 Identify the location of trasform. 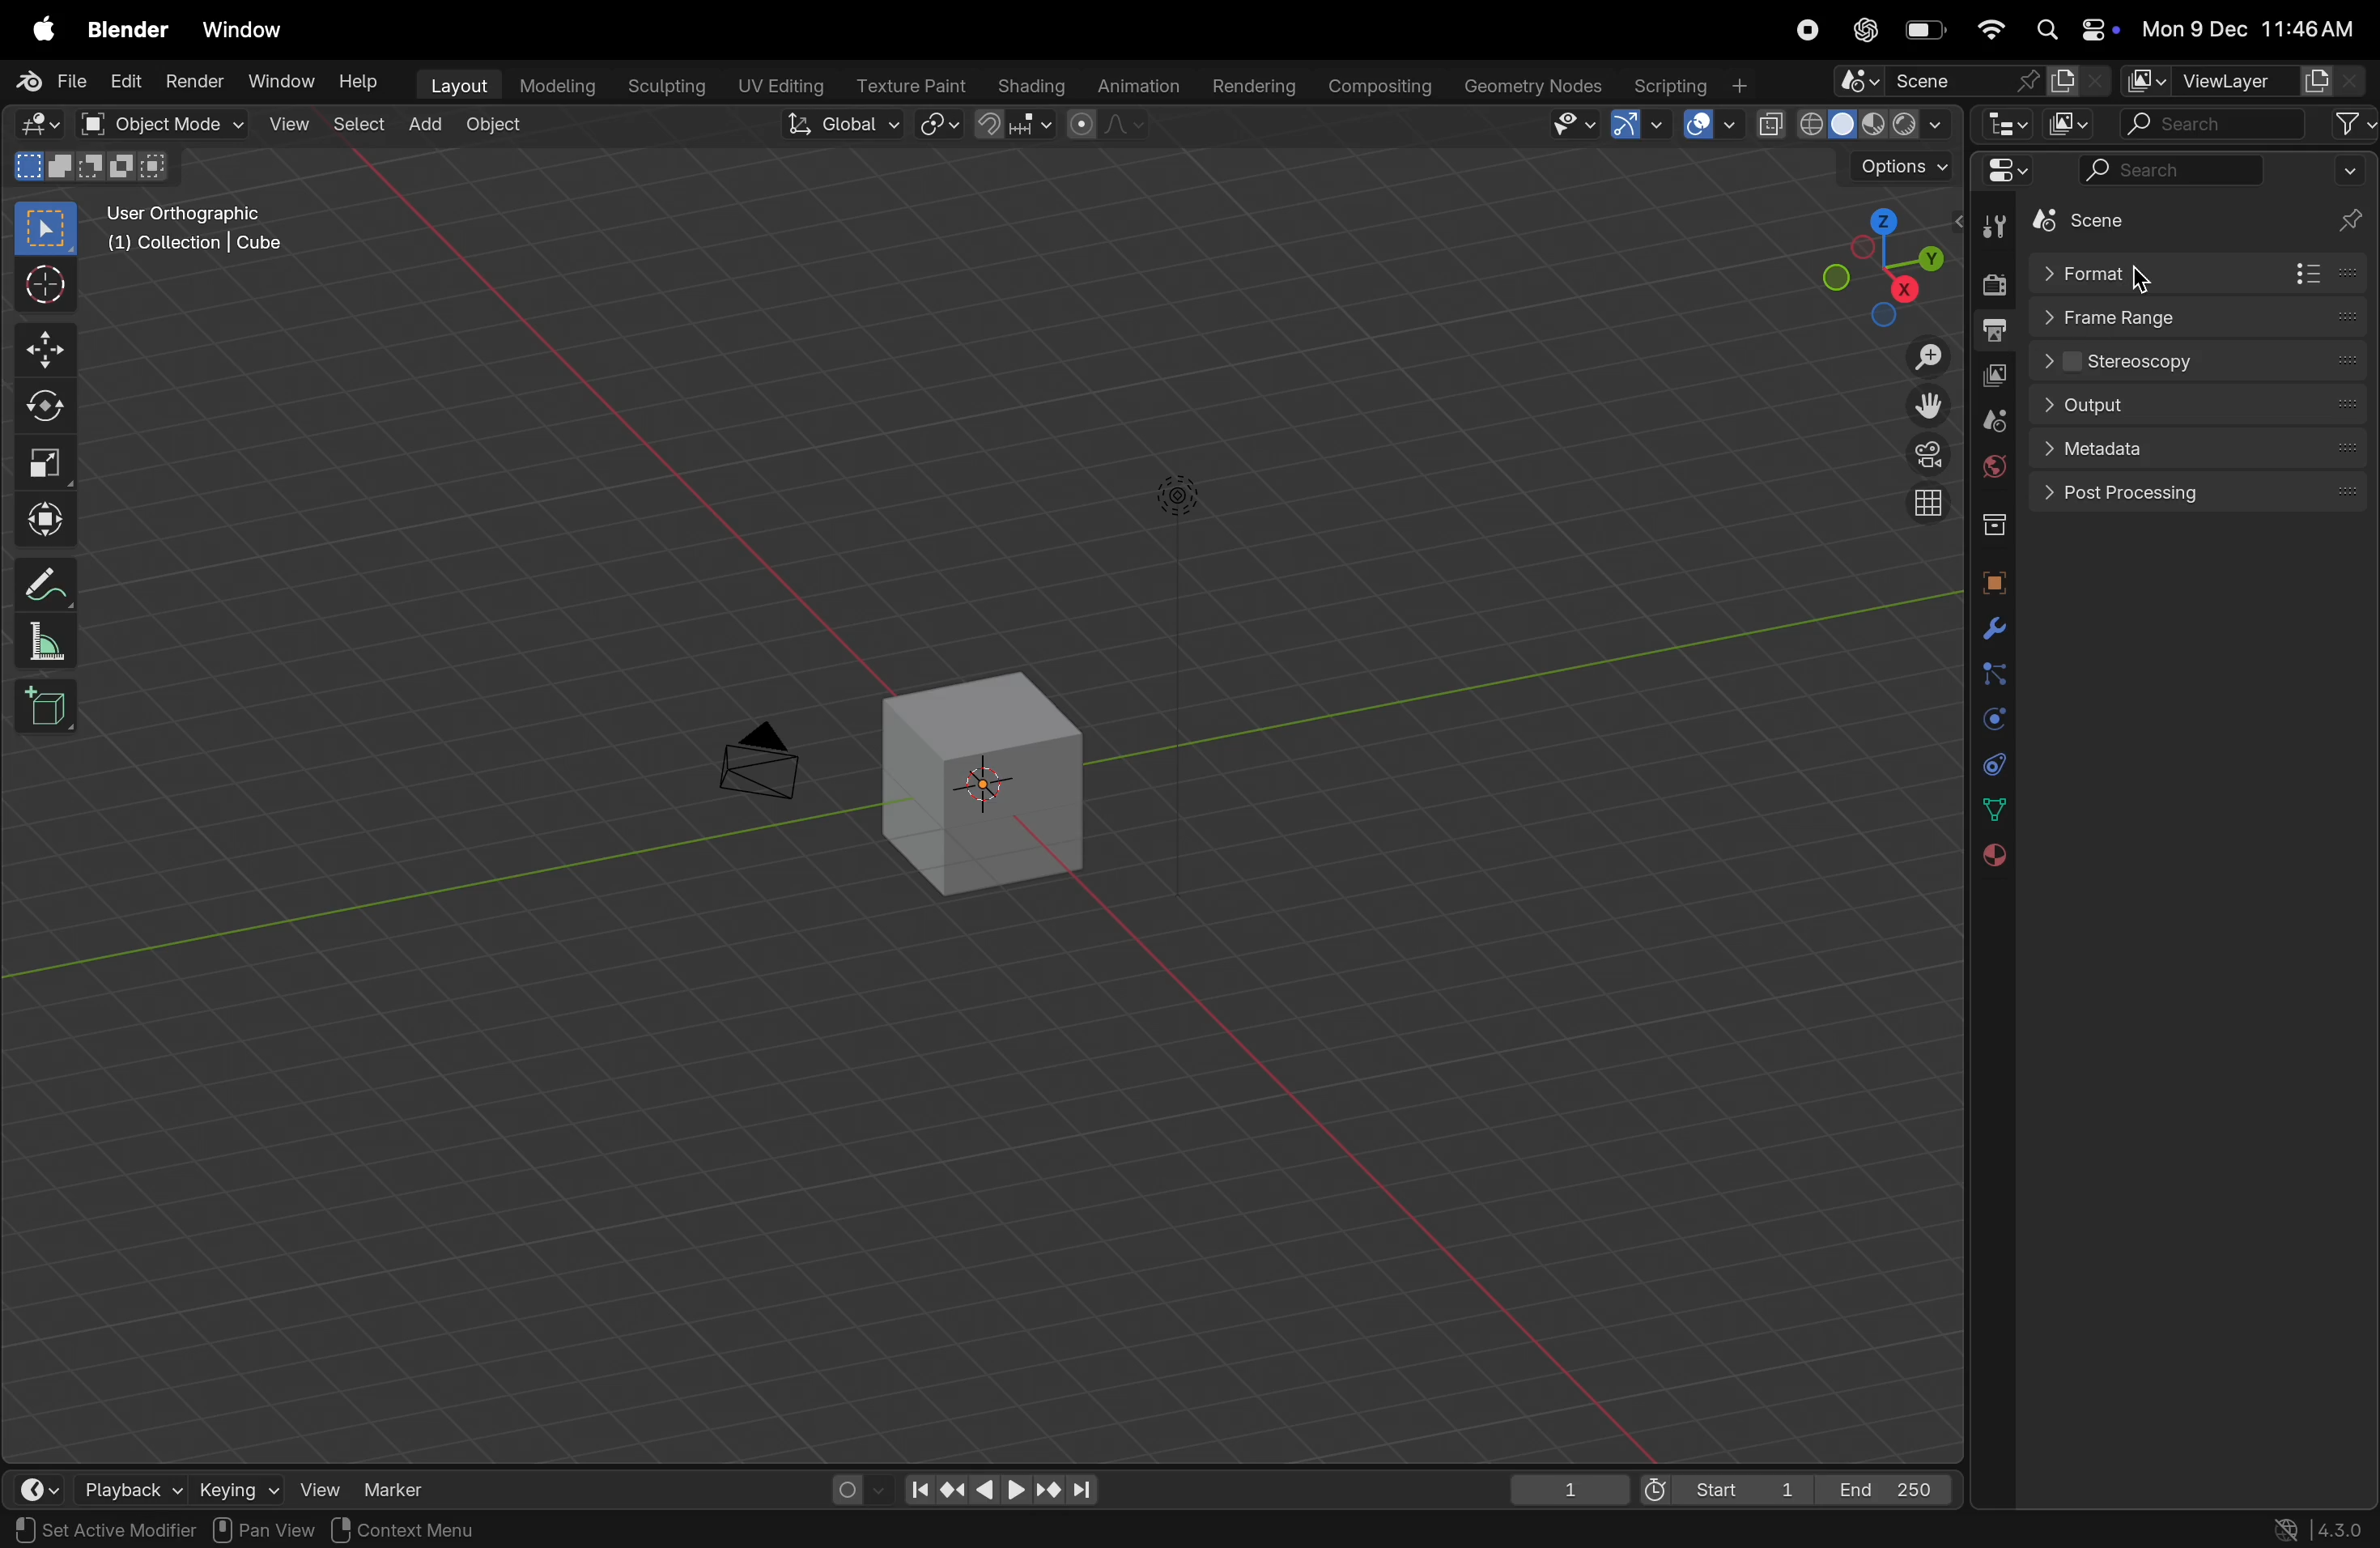
(45, 517).